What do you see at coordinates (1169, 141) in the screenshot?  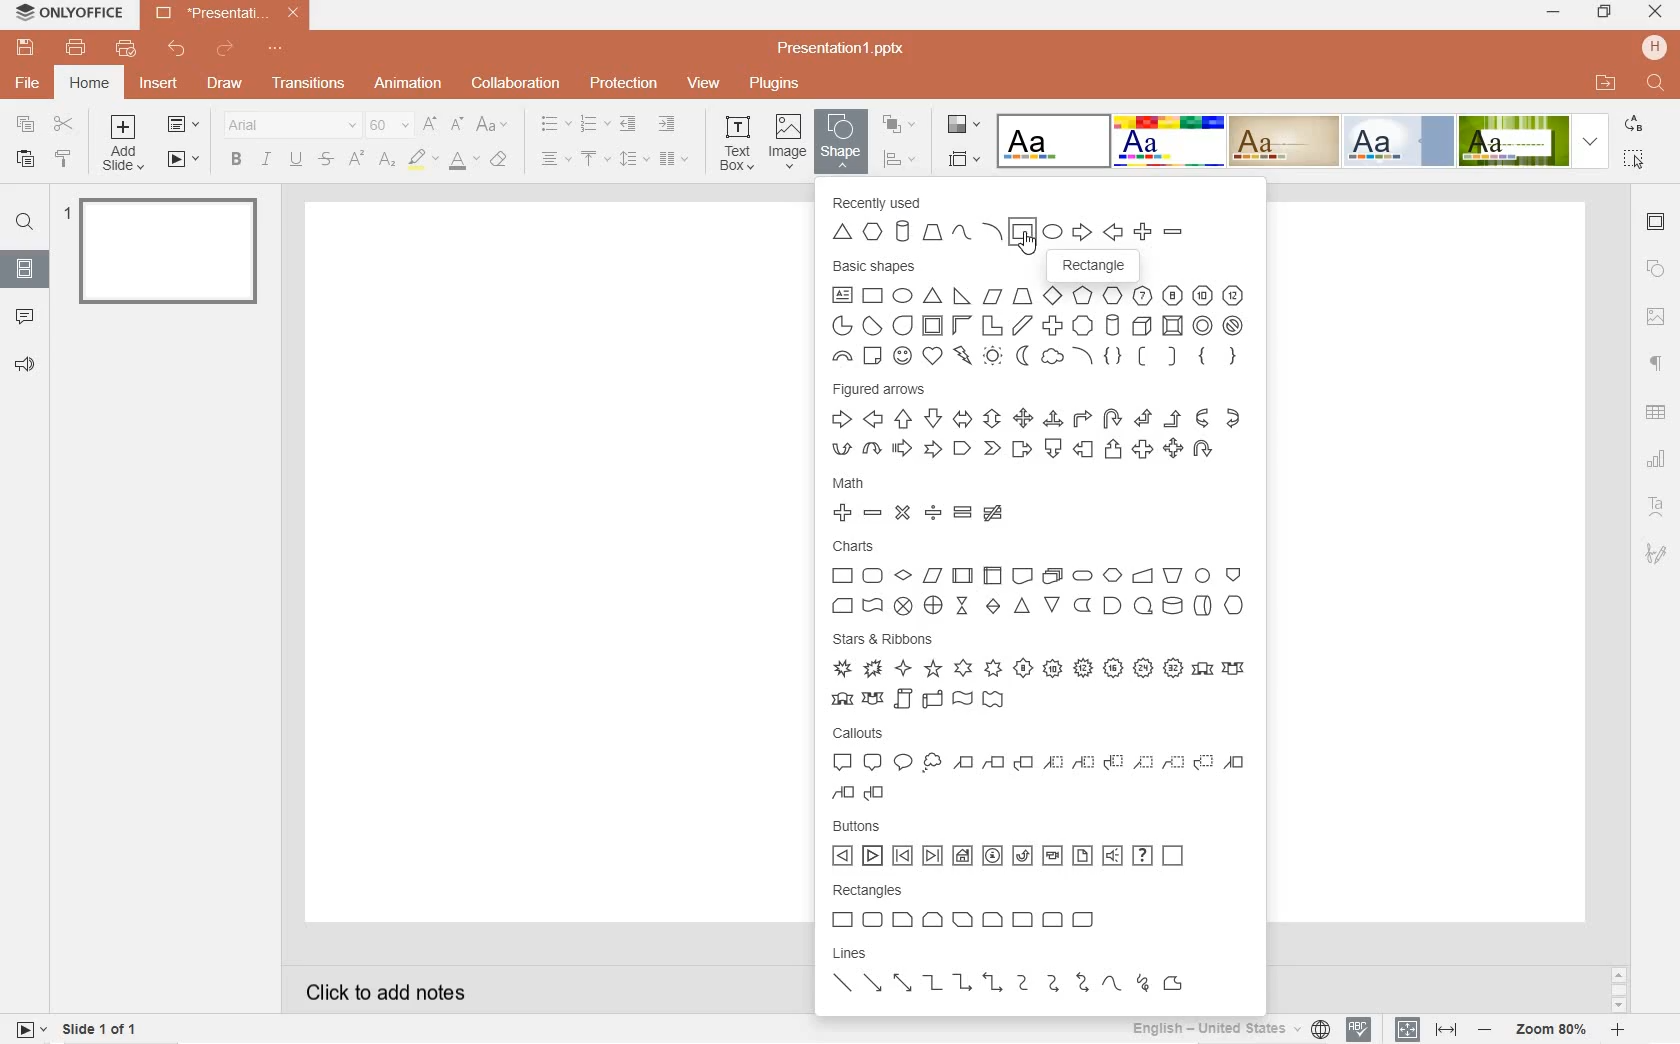 I see `Basic` at bounding box center [1169, 141].